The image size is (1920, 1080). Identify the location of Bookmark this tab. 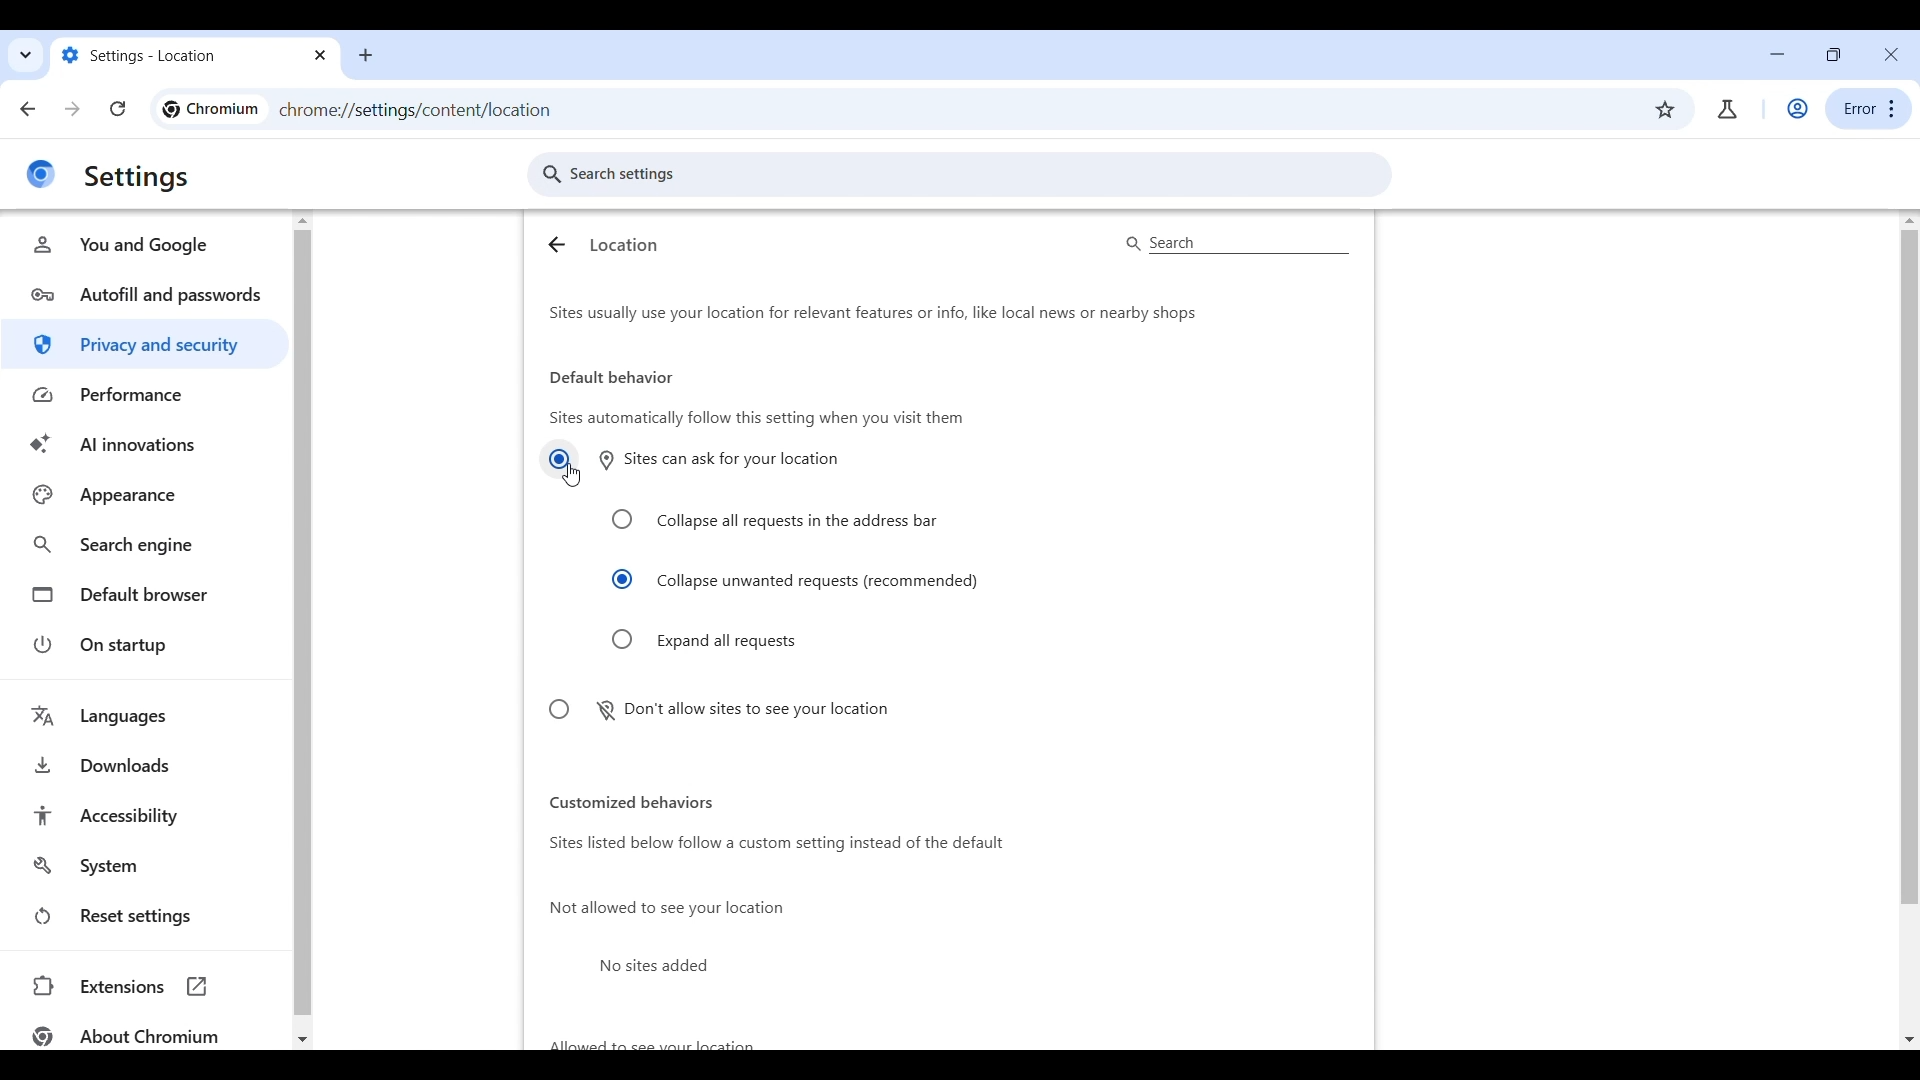
(1665, 110).